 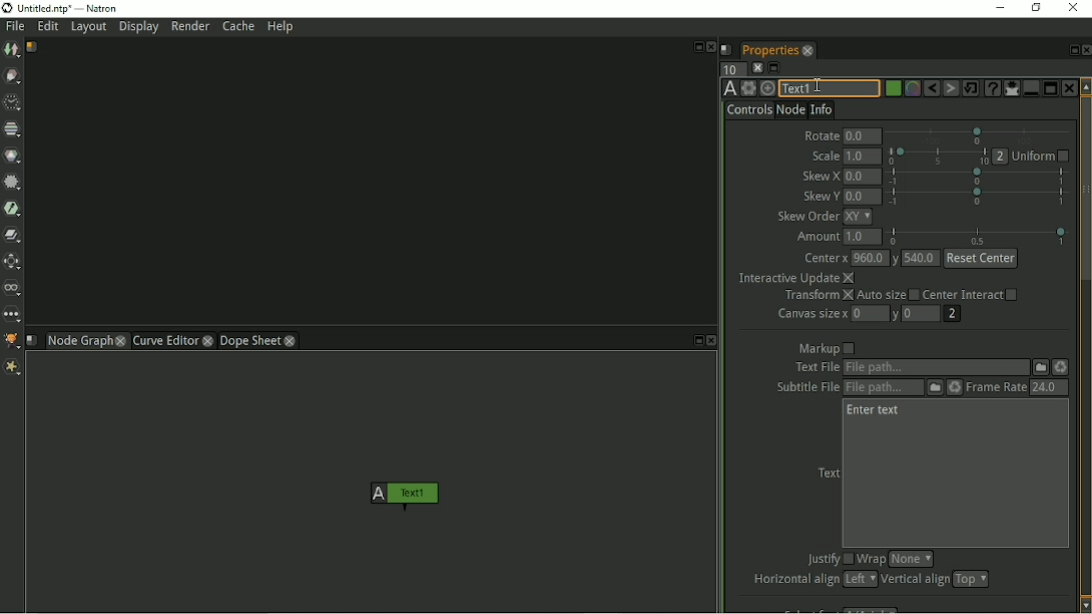 I want to click on Advanced text generator node, so click(x=991, y=88).